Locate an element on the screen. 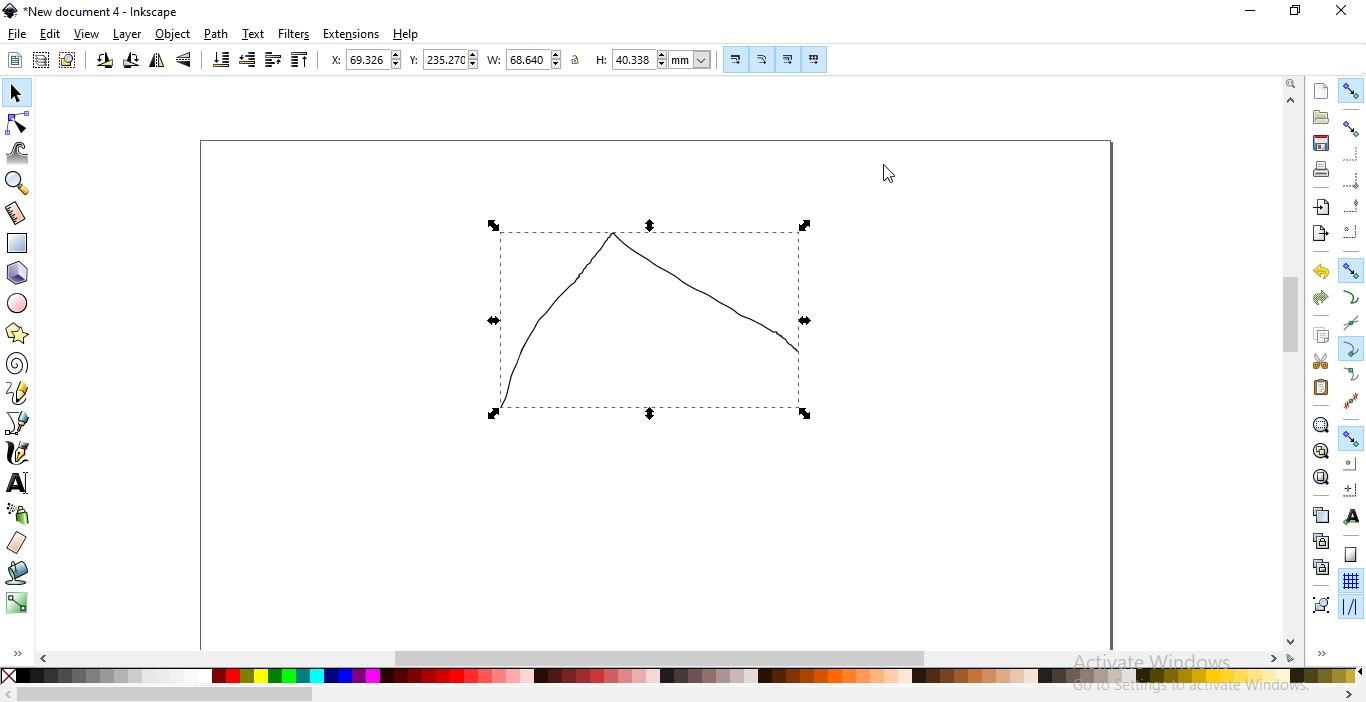 The height and width of the screenshot is (702, 1366). snap midpointsof bounding boxes edges is located at coordinates (1351, 206).